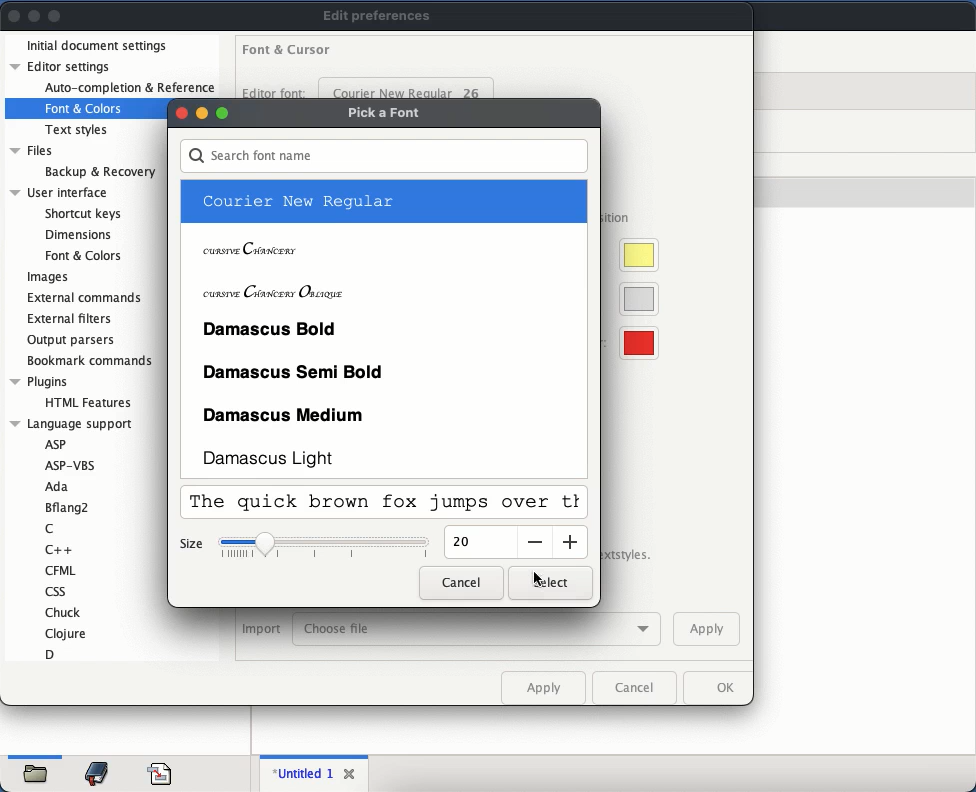  What do you see at coordinates (92, 362) in the screenshot?
I see `bookmark commands` at bounding box center [92, 362].